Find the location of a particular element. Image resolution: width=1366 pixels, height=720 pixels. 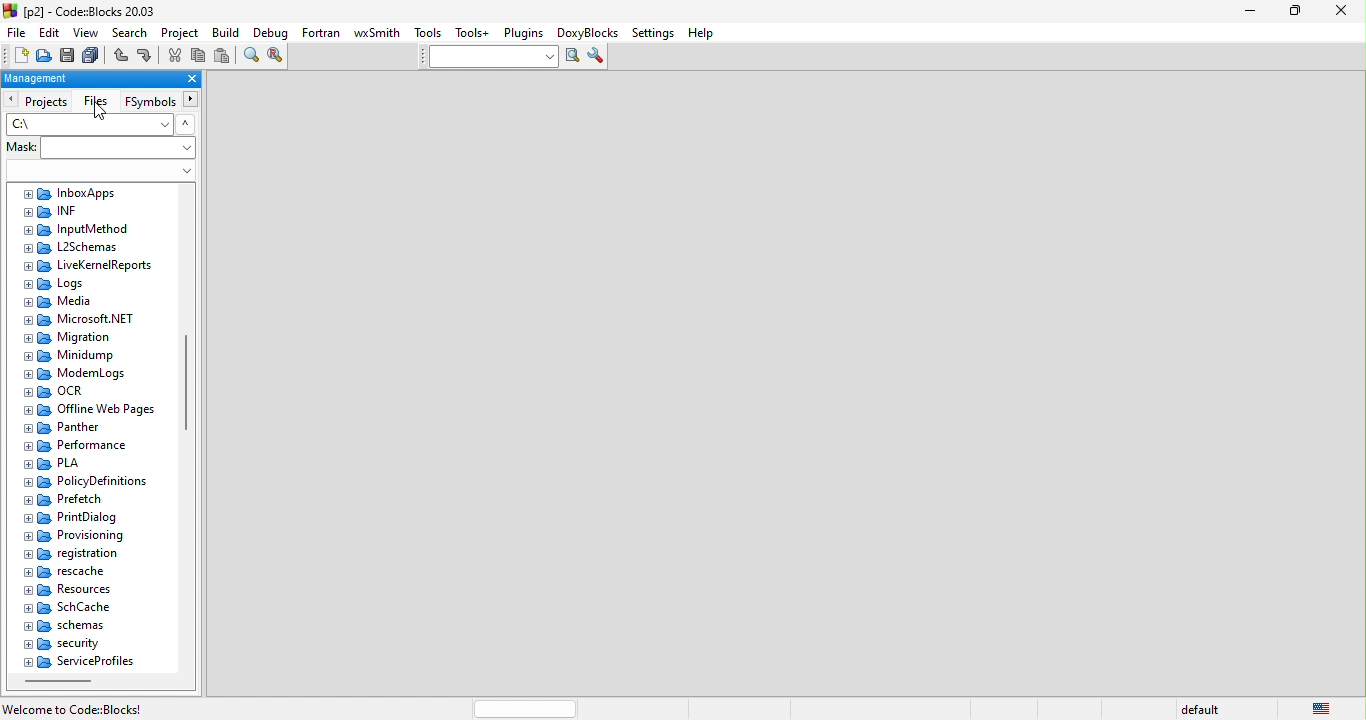

policy definitions is located at coordinates (89, 481).